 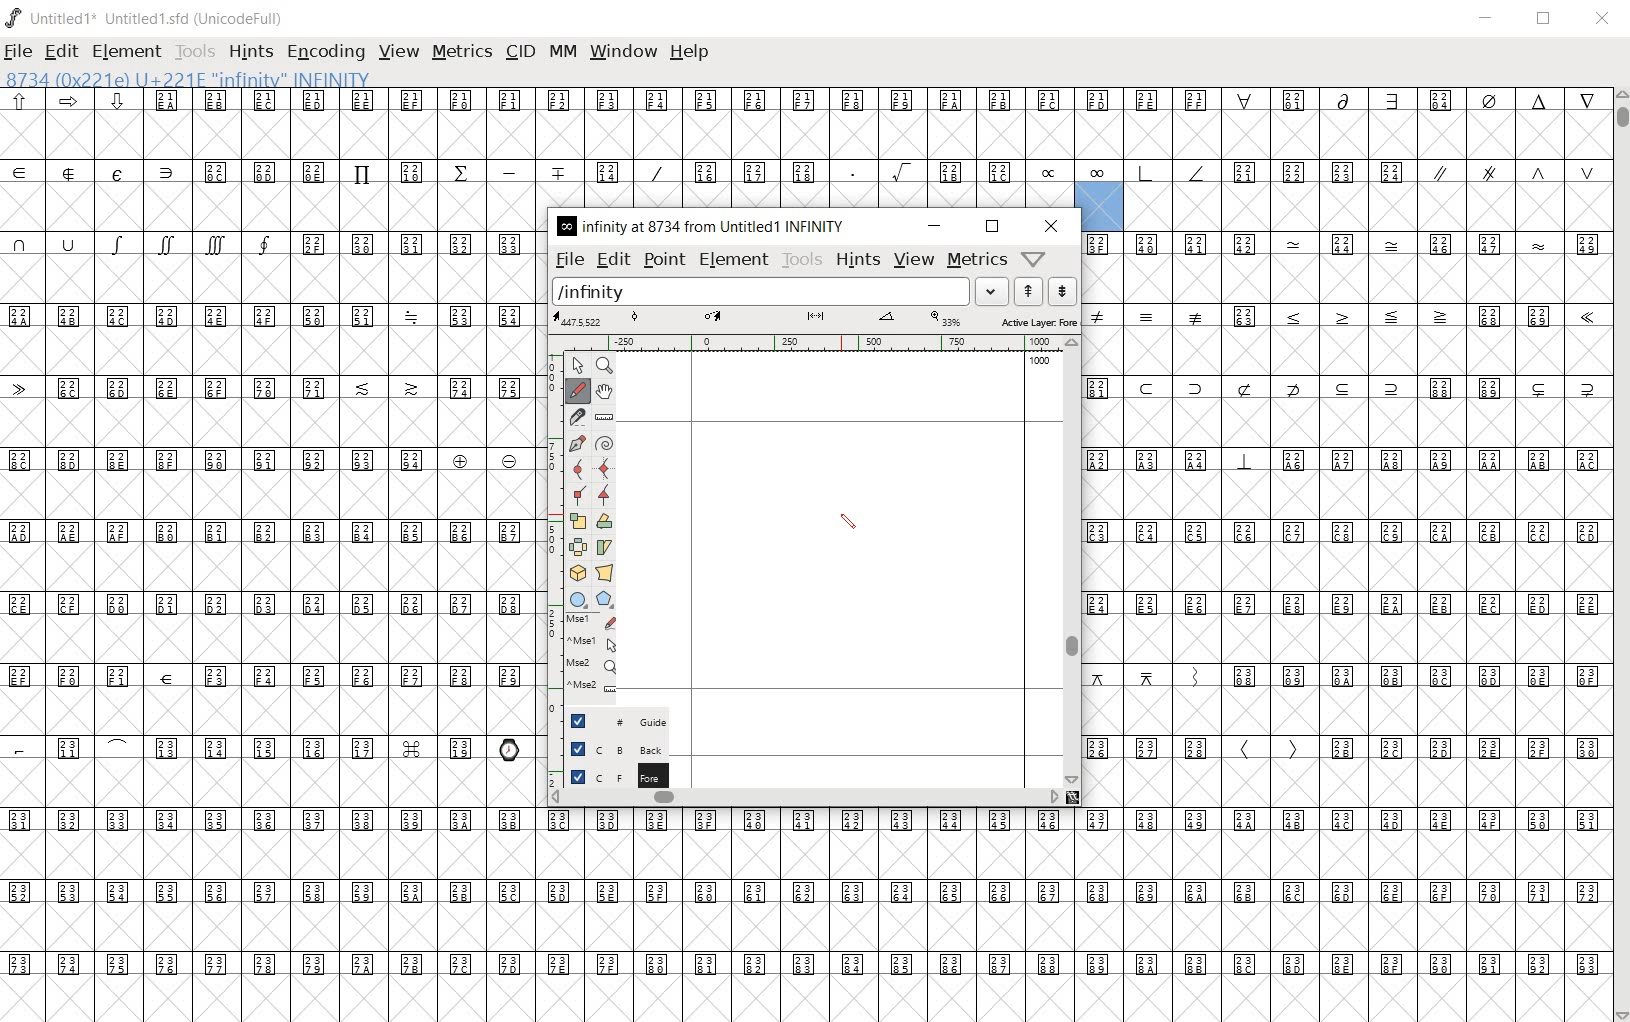 I want to click on Unicode code points, so click(x=272, y=532).